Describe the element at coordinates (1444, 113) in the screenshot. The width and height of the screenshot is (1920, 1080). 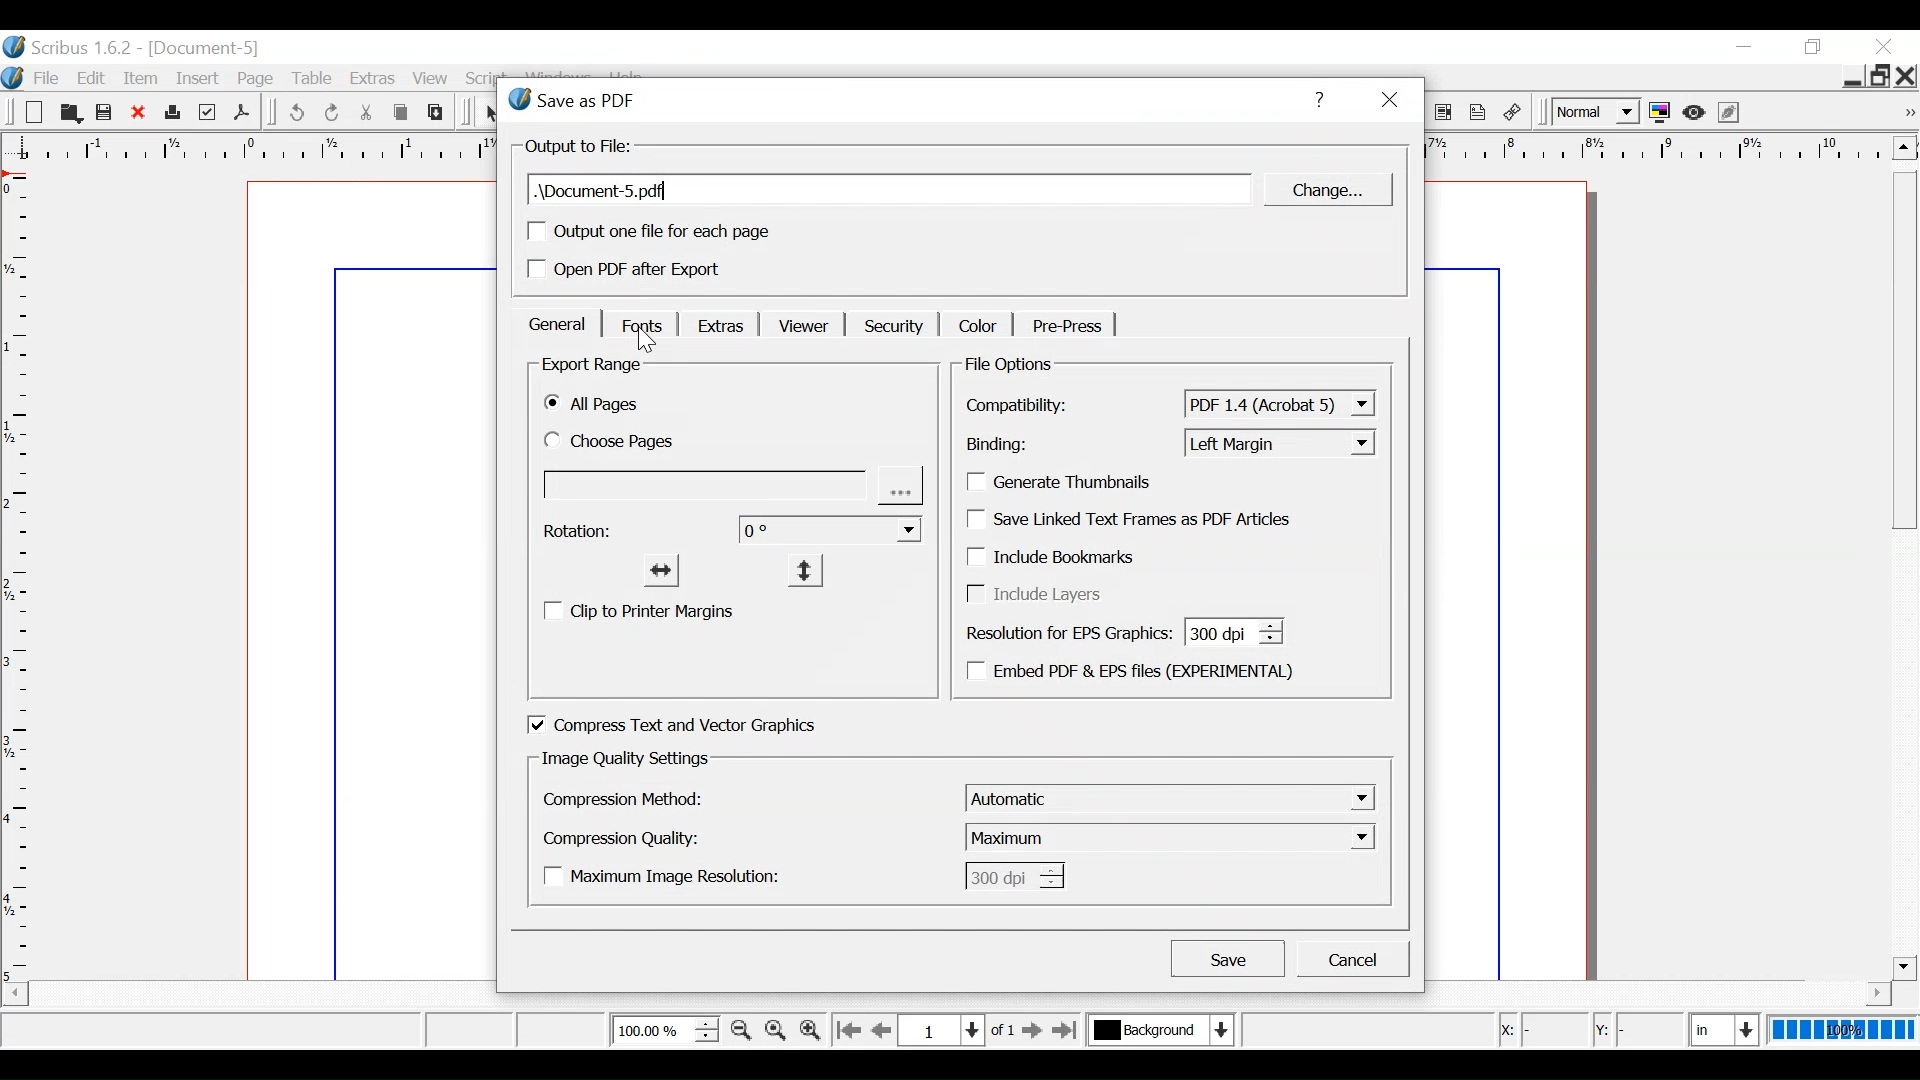
I see `PDF List Box ` at that location.